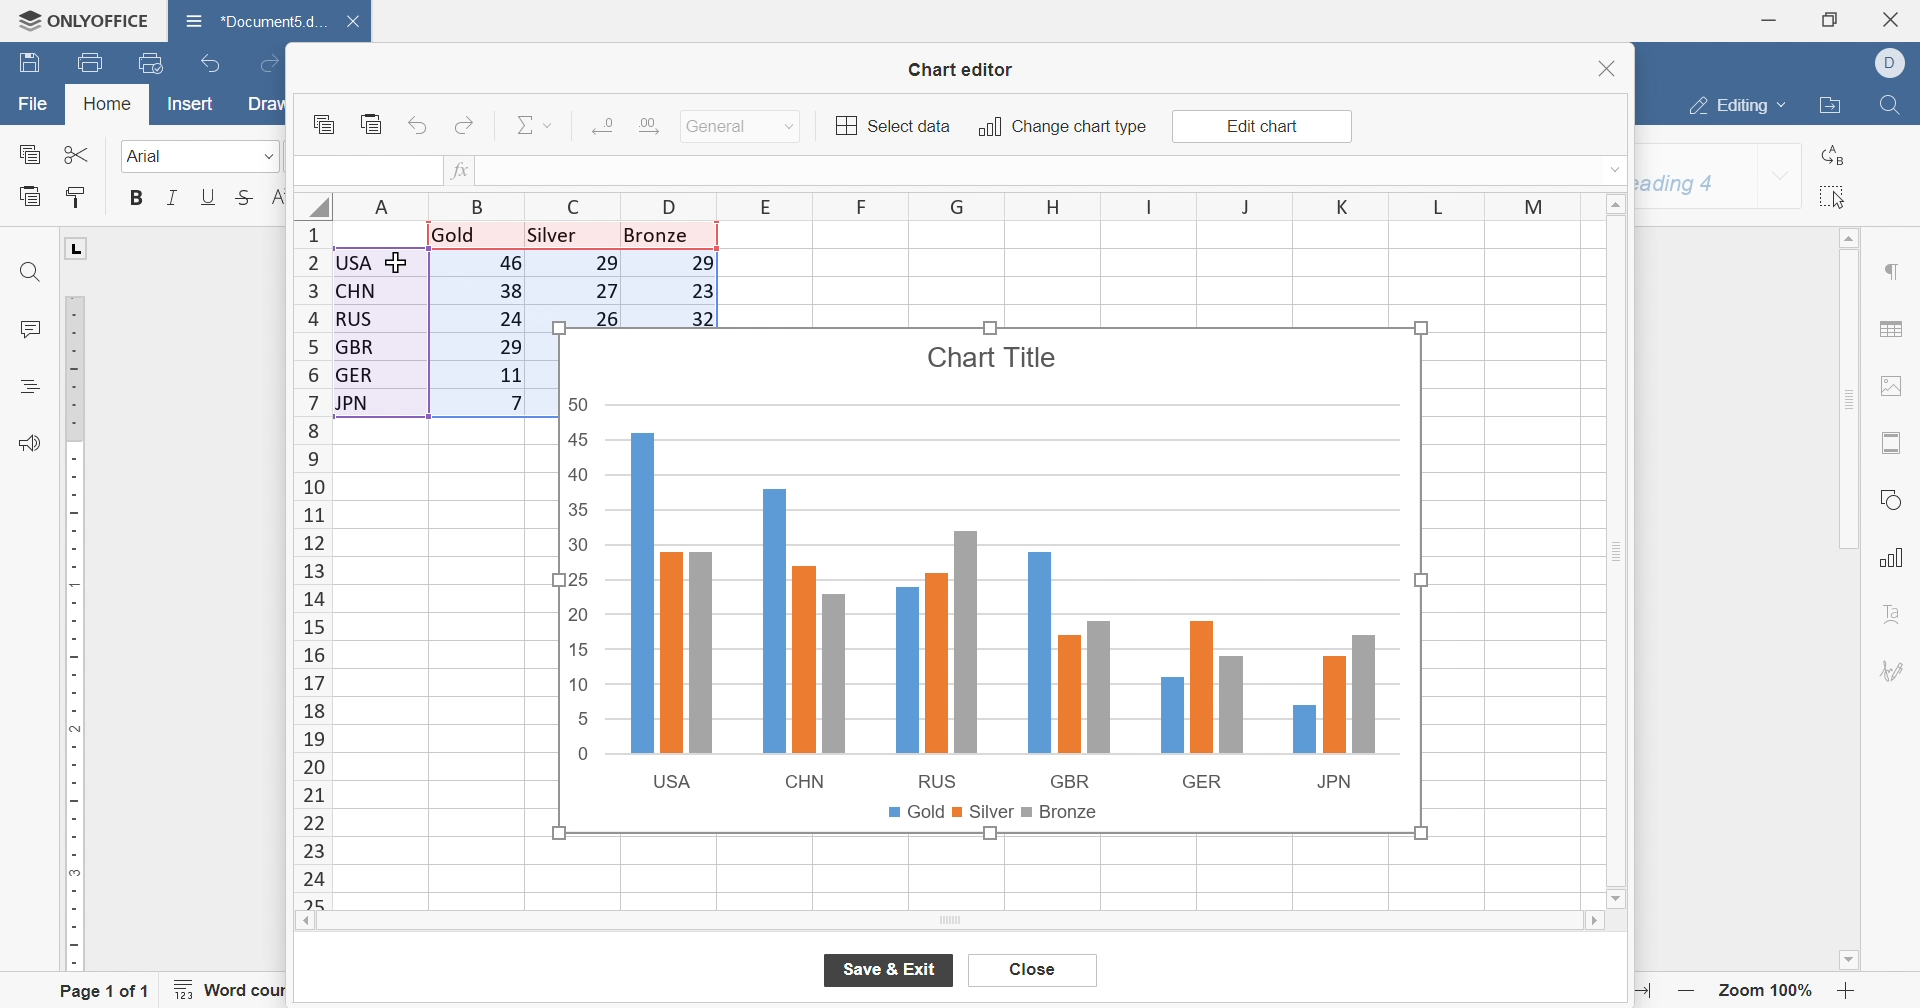 Image resolution: width=1920 pixels, height=1008 pixels. I want to click on redo, so click(265, 62).